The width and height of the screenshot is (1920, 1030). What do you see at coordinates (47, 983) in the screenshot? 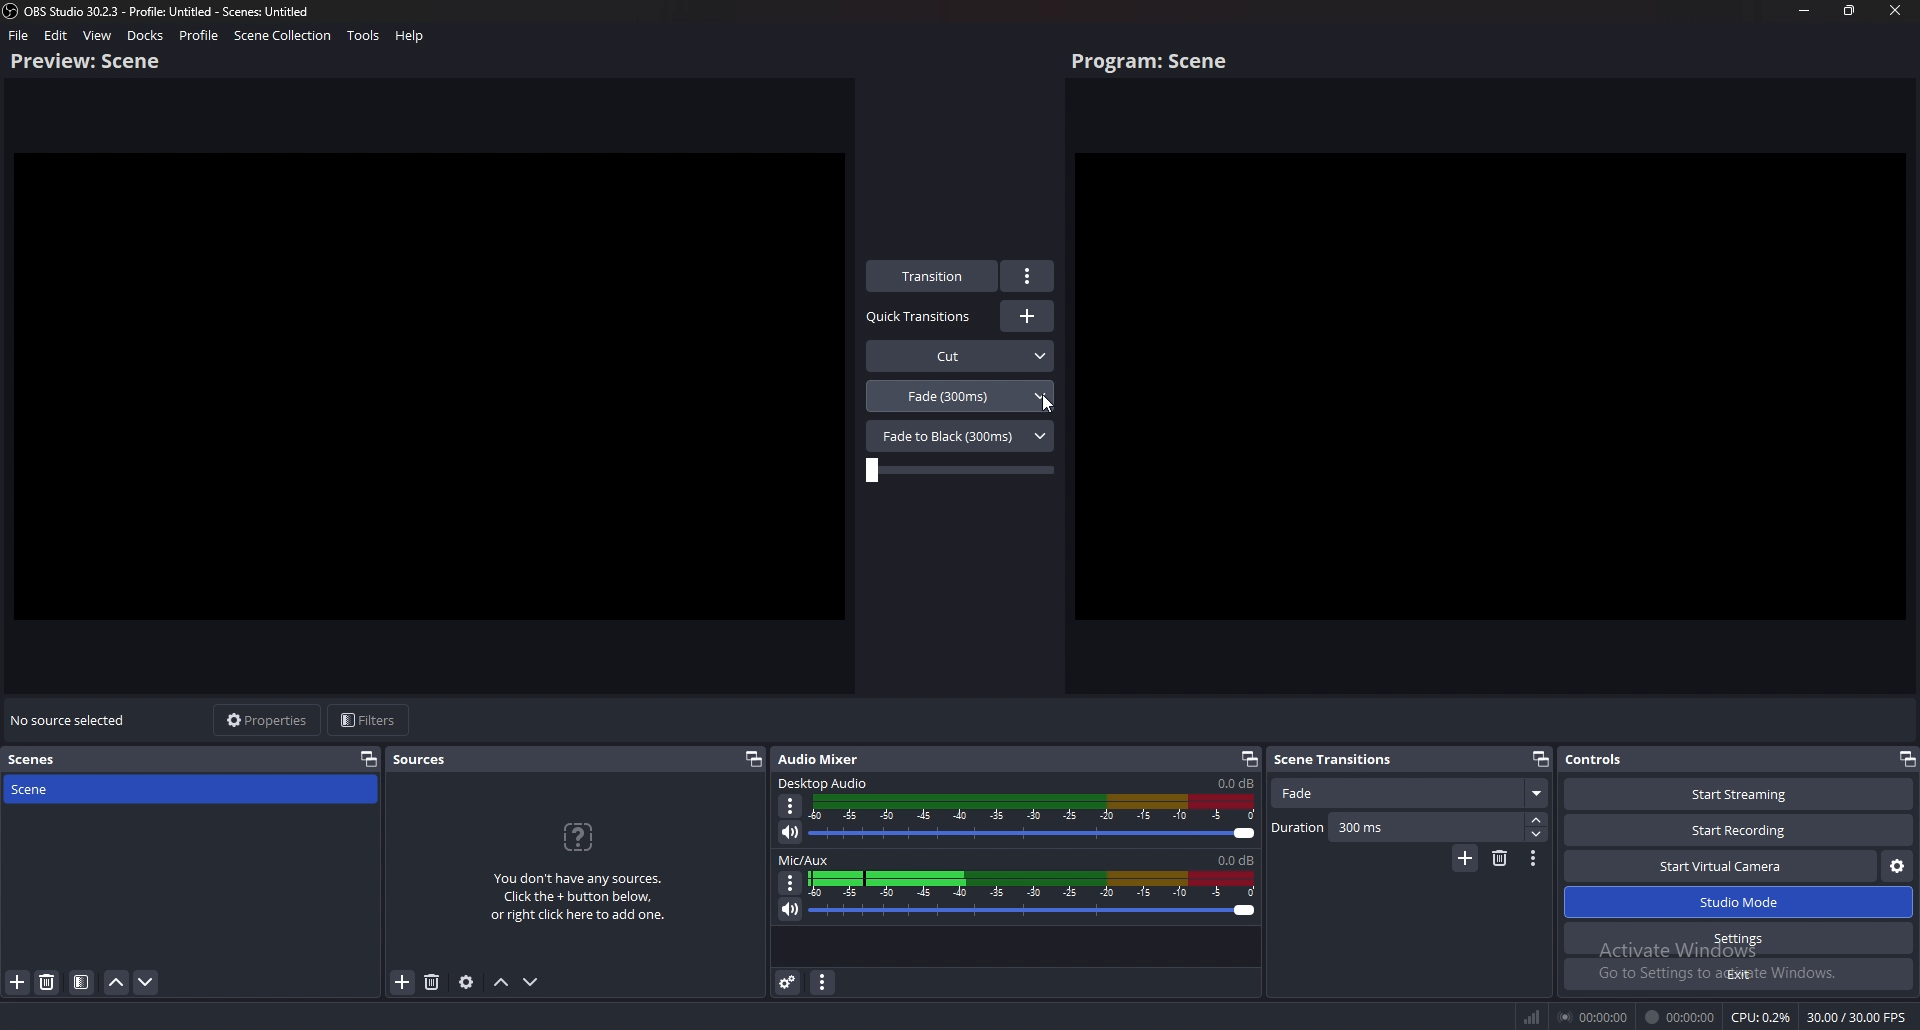
I see `delete source` at bounding box center [47, 983].